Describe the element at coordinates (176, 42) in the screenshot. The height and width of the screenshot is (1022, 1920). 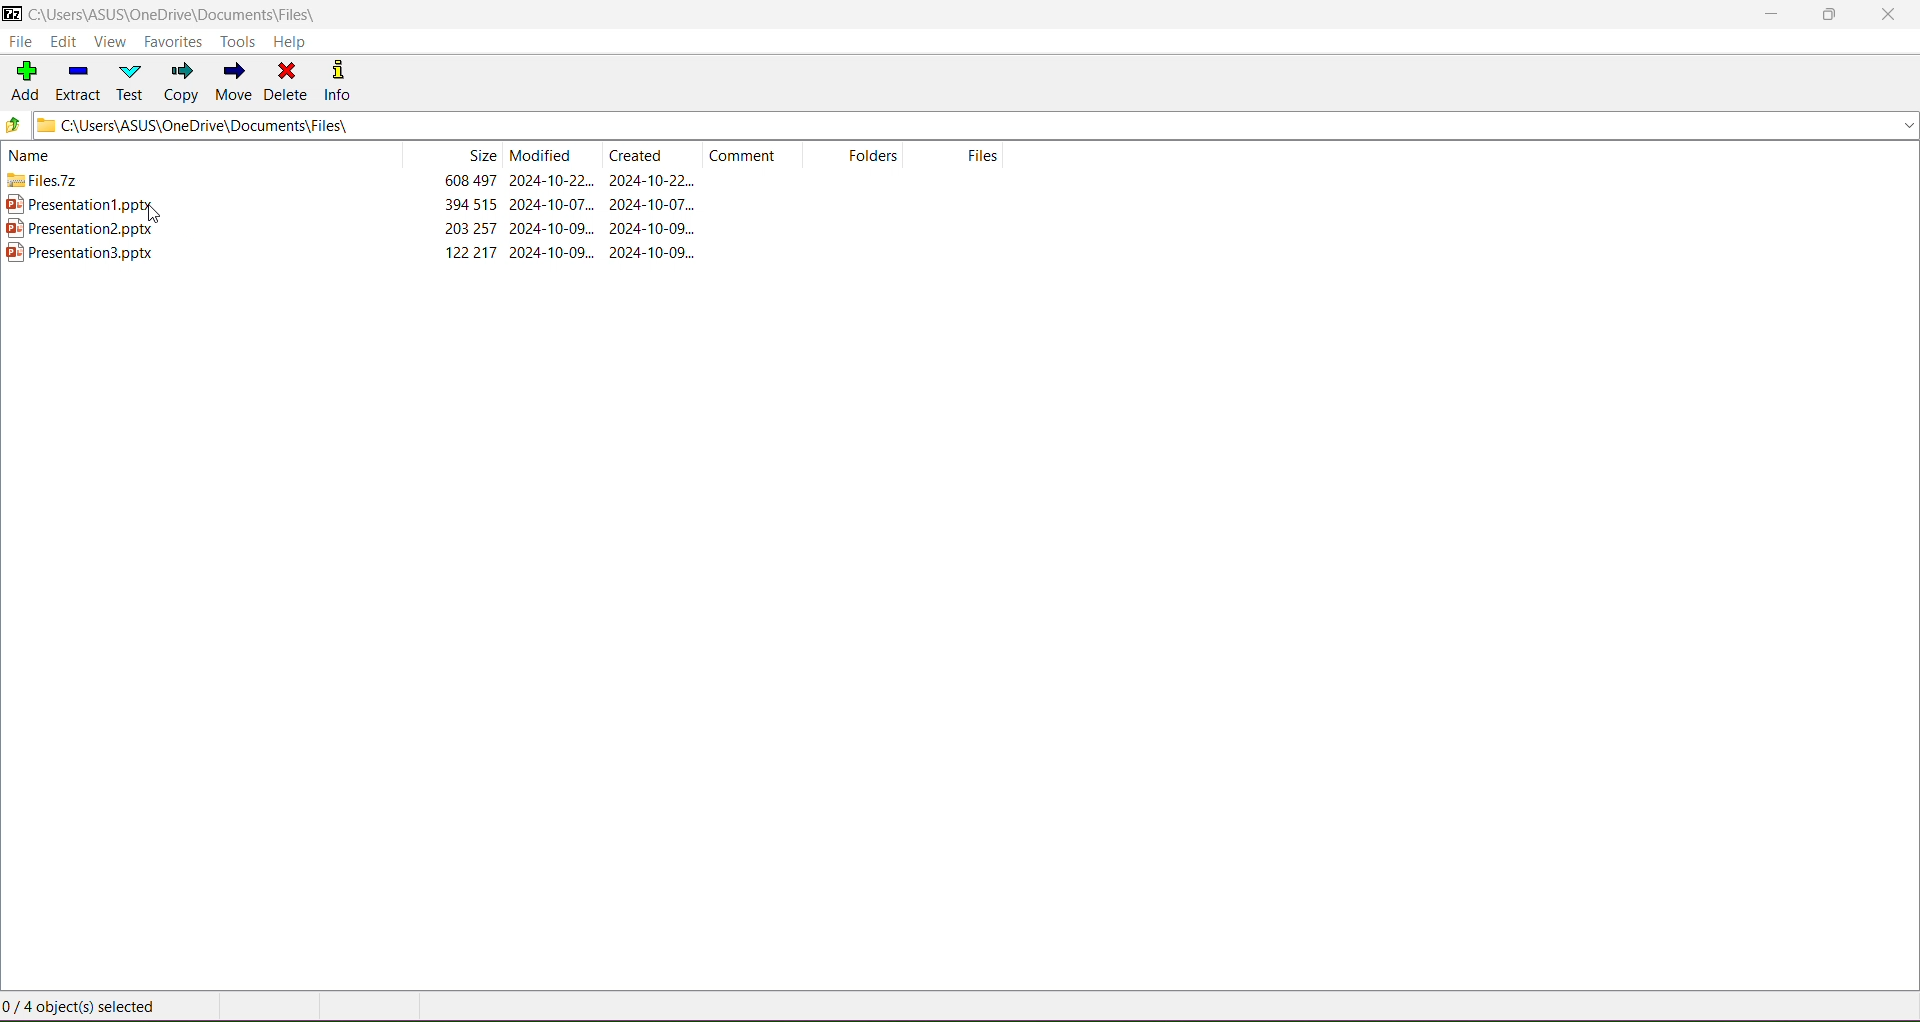
I see `Favorites` at that location.